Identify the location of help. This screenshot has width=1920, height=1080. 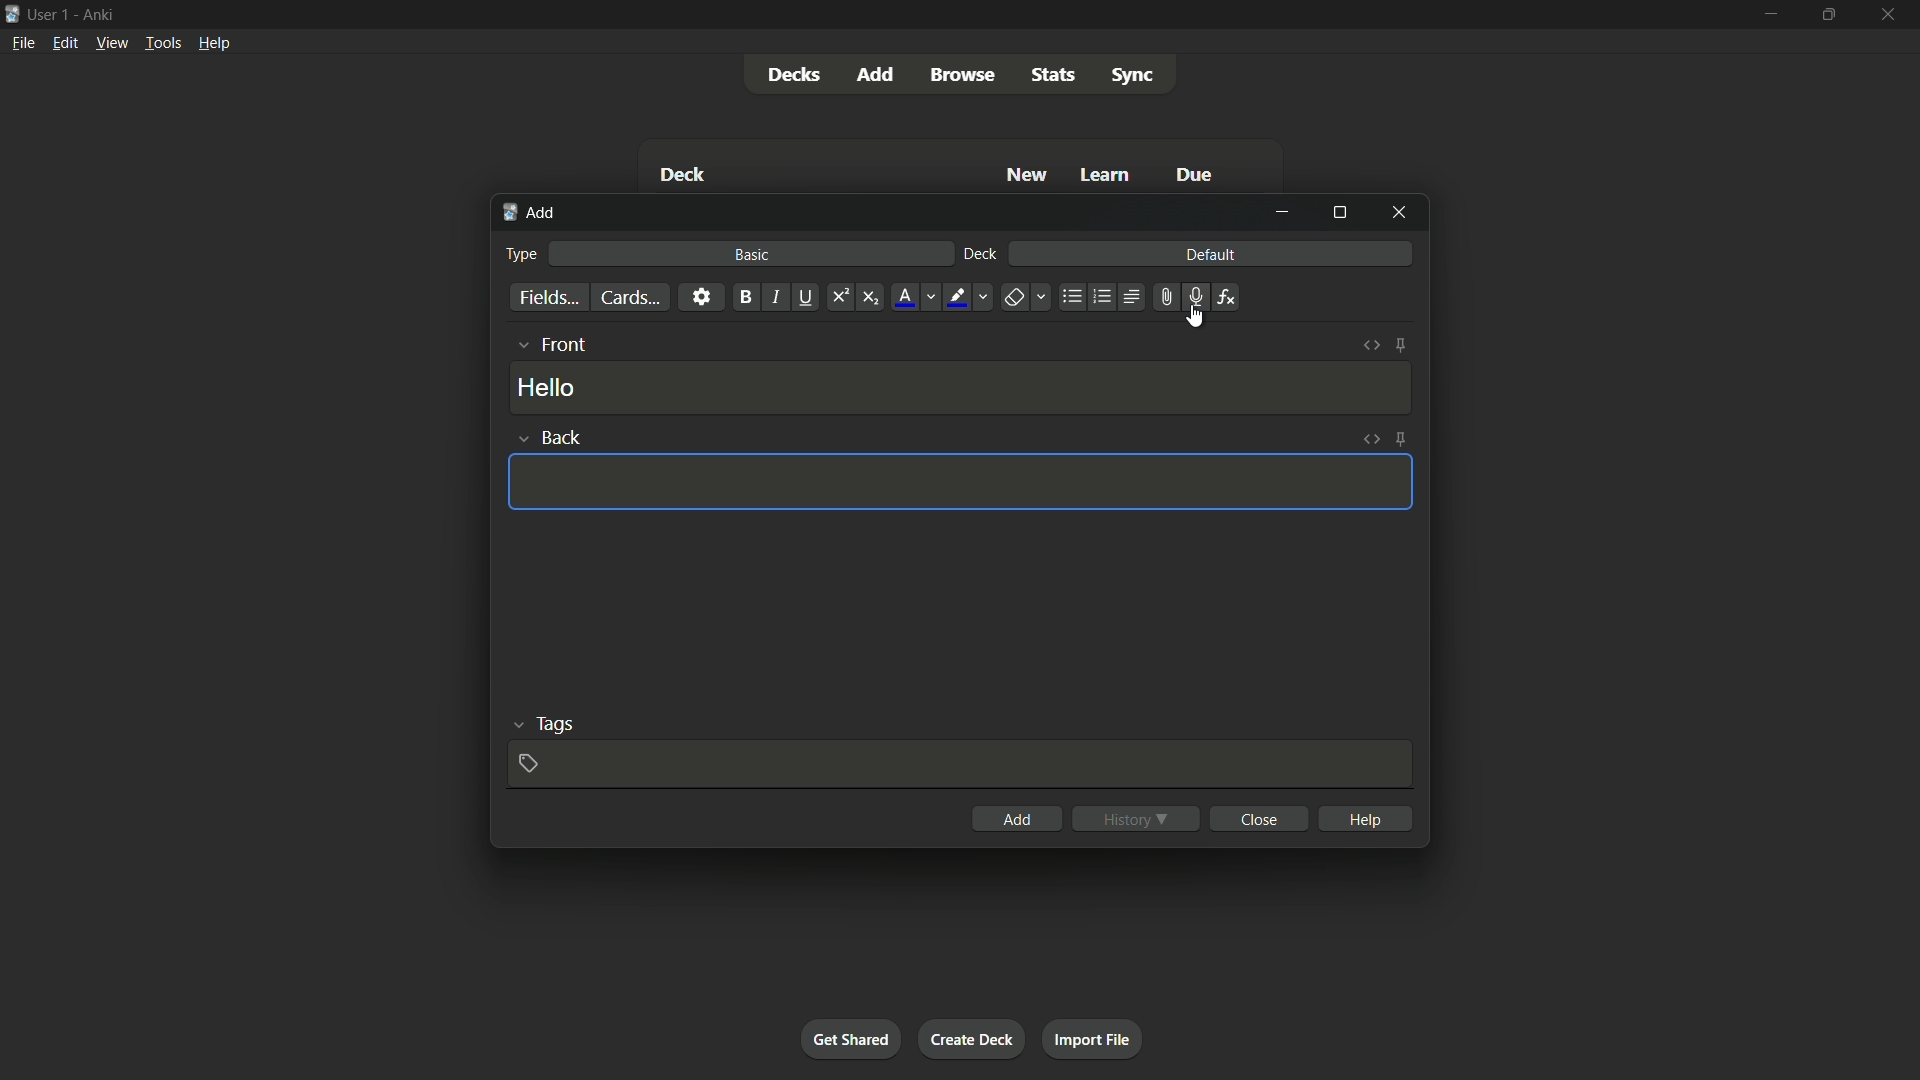
(1366, 817).